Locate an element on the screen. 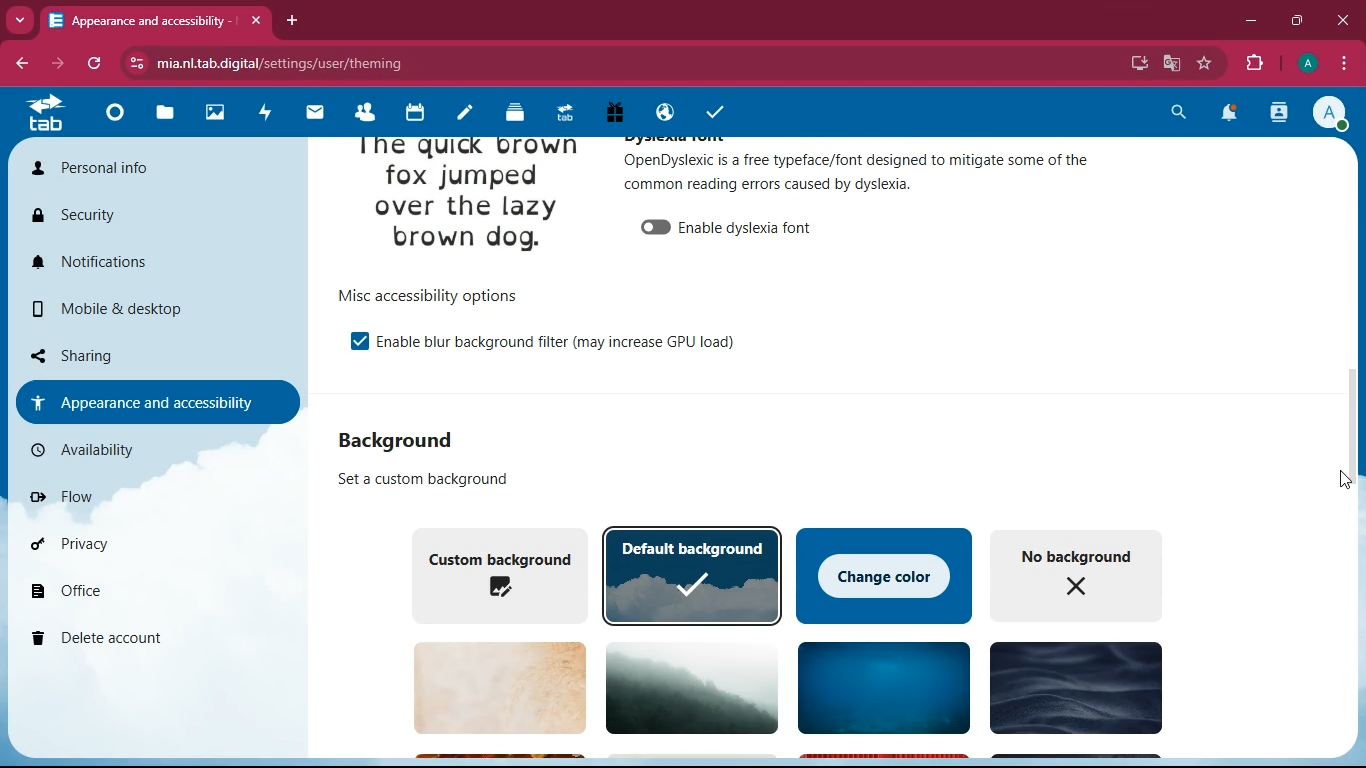 This screenshot has height=768, width=1366. favourite is located at coordinates (1209, 63).